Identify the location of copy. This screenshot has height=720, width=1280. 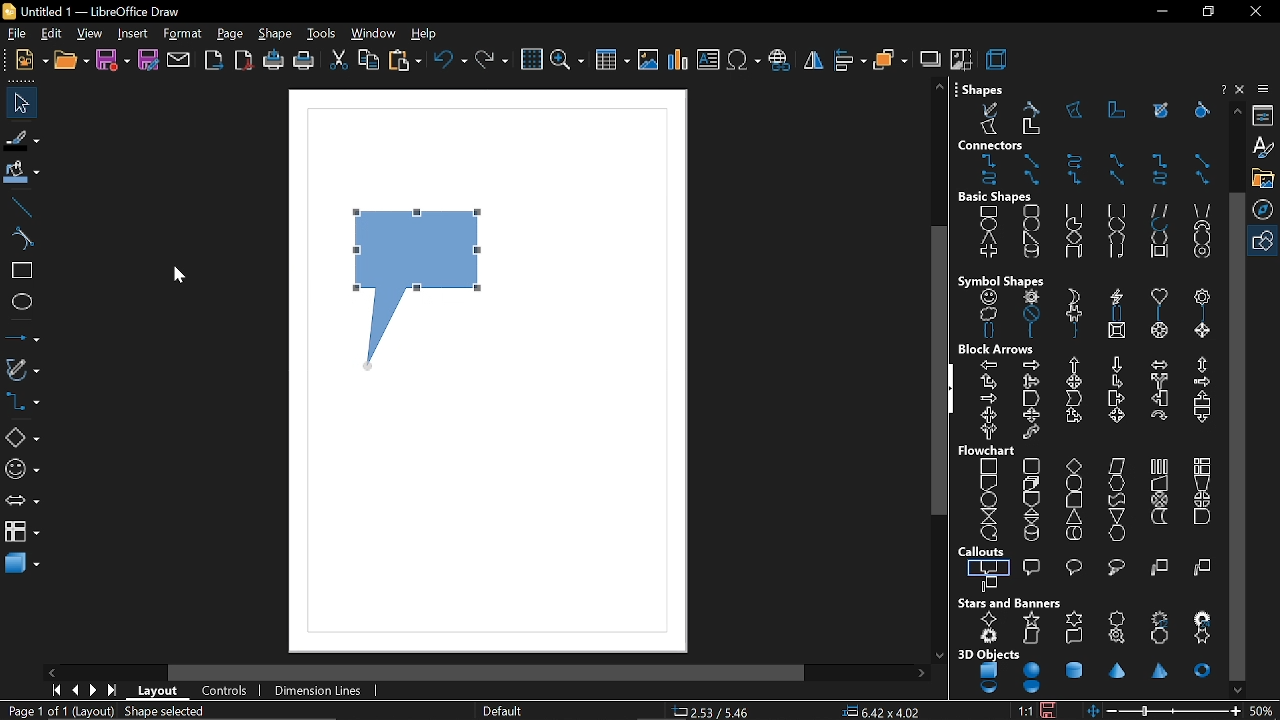
(369, 60).